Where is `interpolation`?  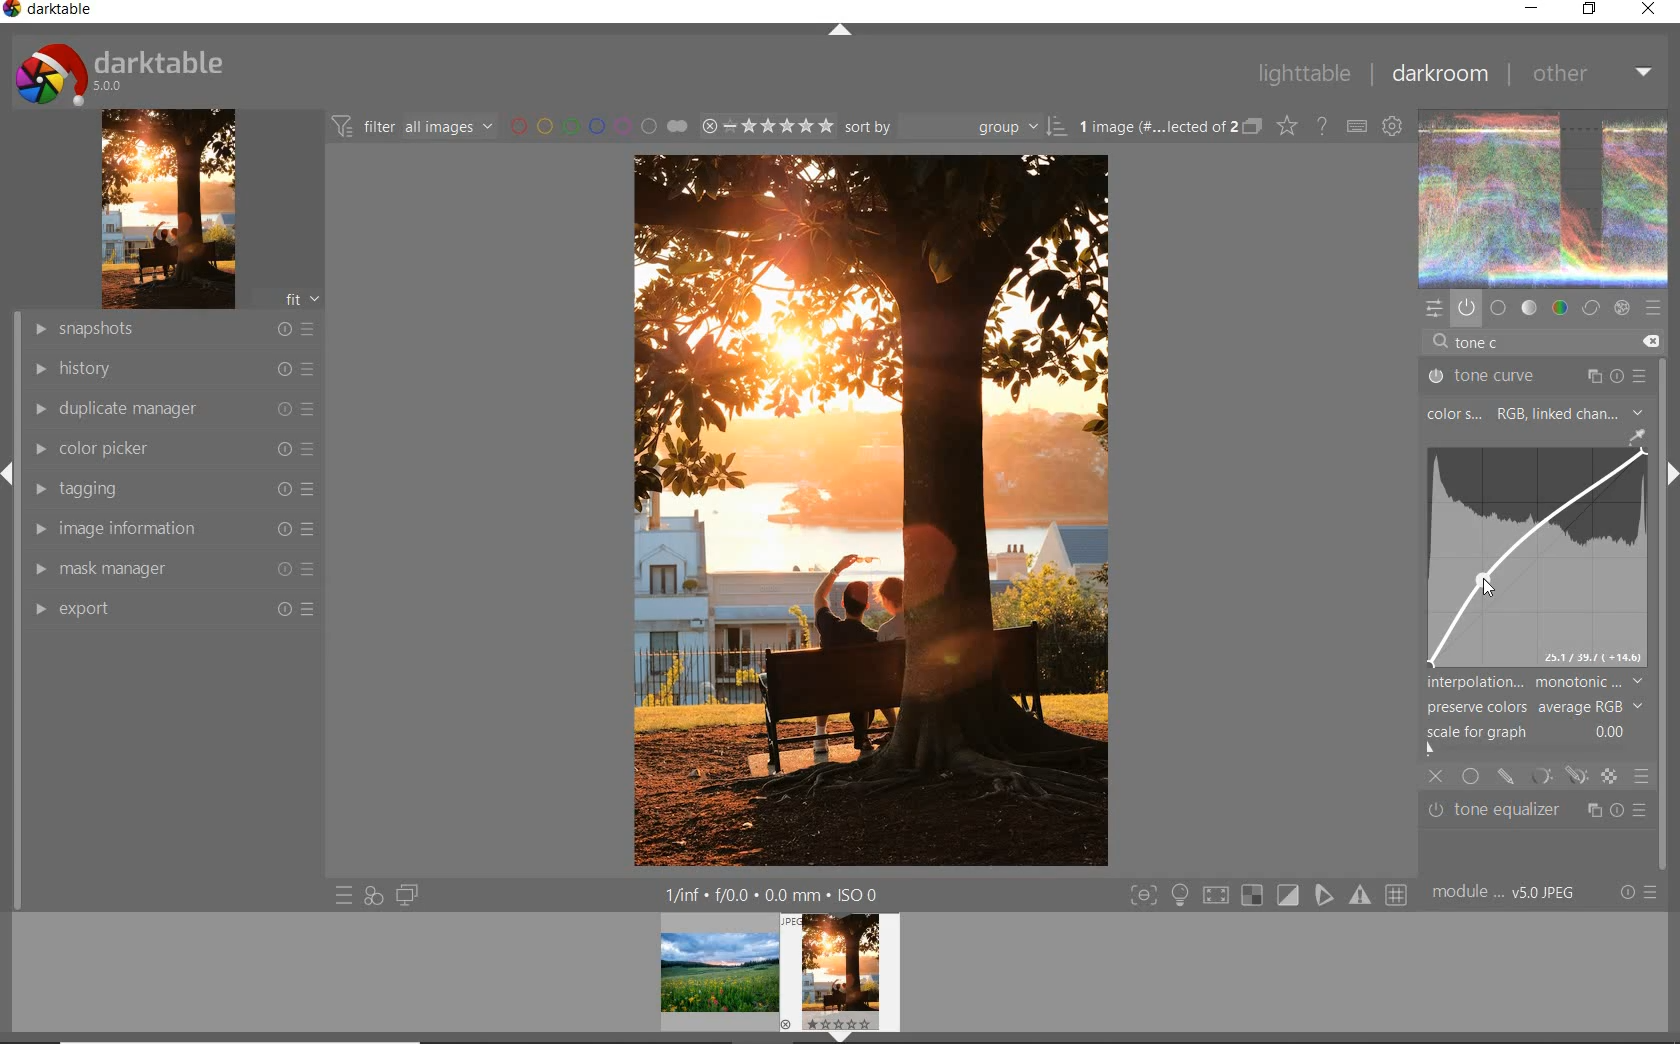 interpolation is located at coordinates (1535, 682).